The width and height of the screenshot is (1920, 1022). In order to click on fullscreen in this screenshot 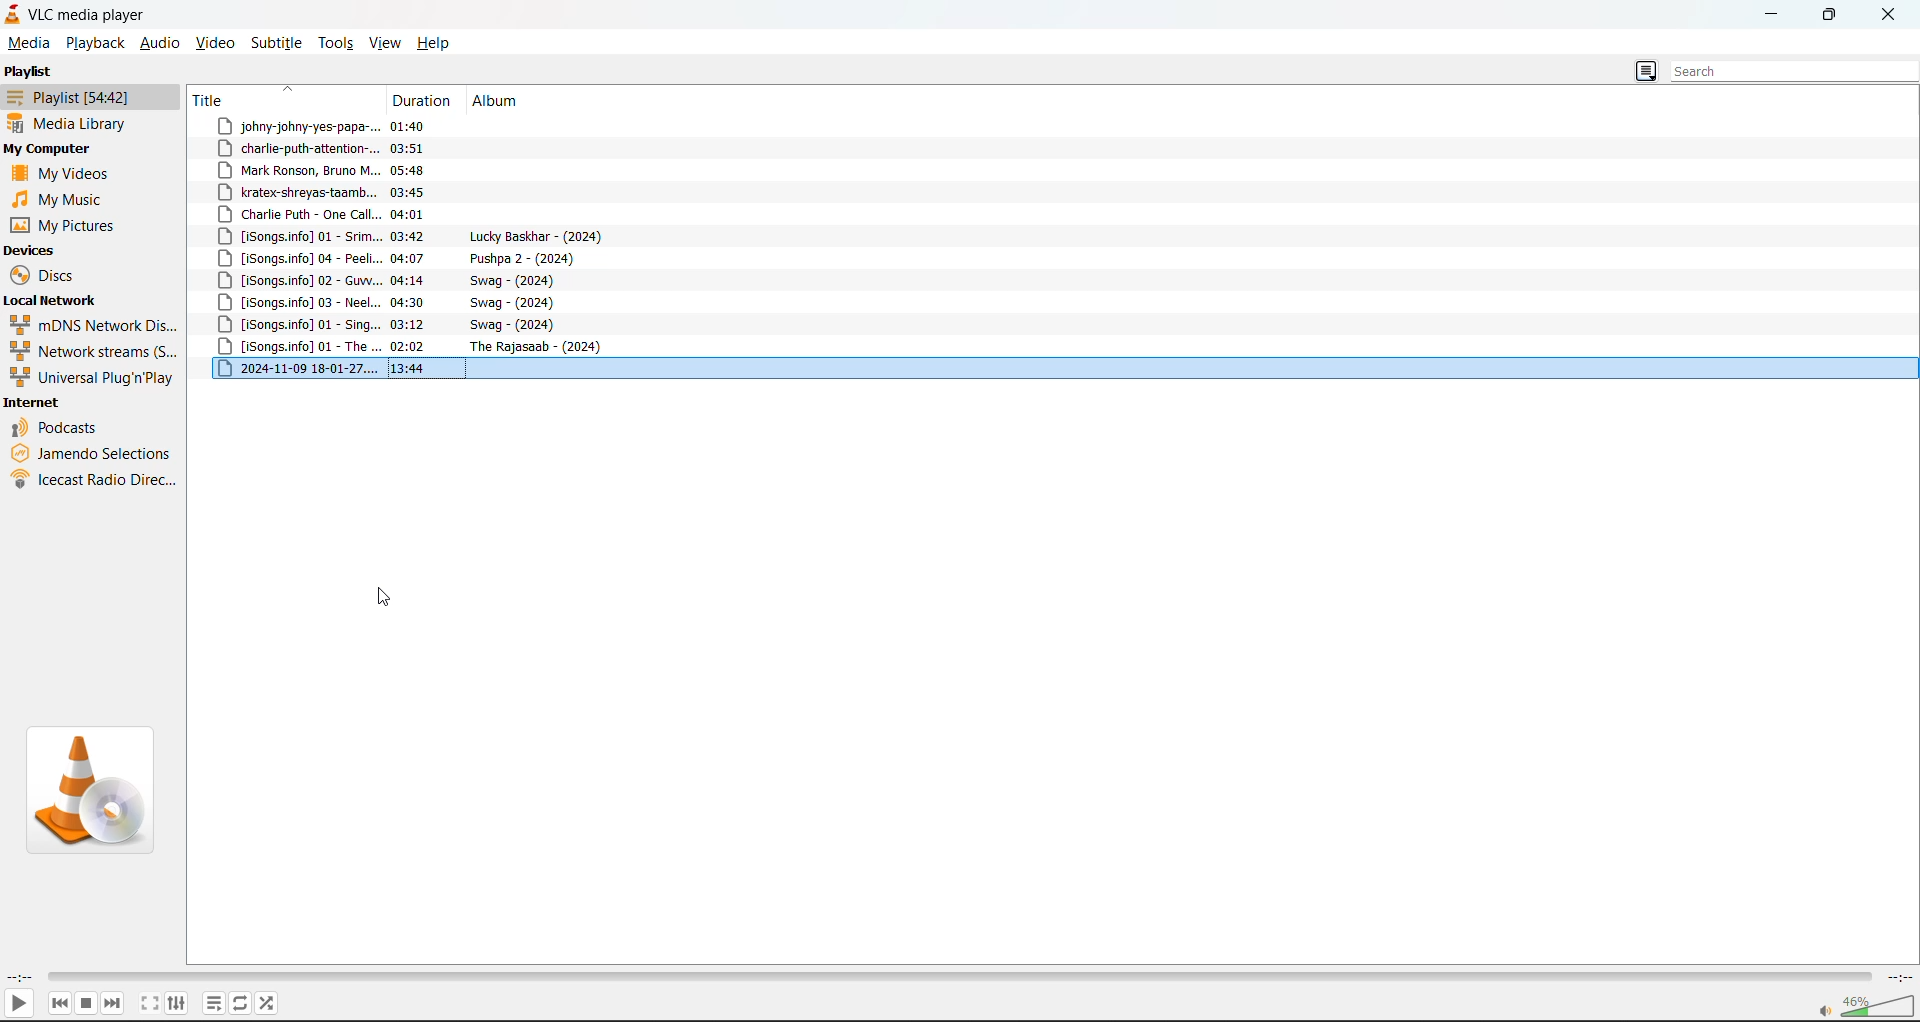, I will do `click(150, 1003)`.